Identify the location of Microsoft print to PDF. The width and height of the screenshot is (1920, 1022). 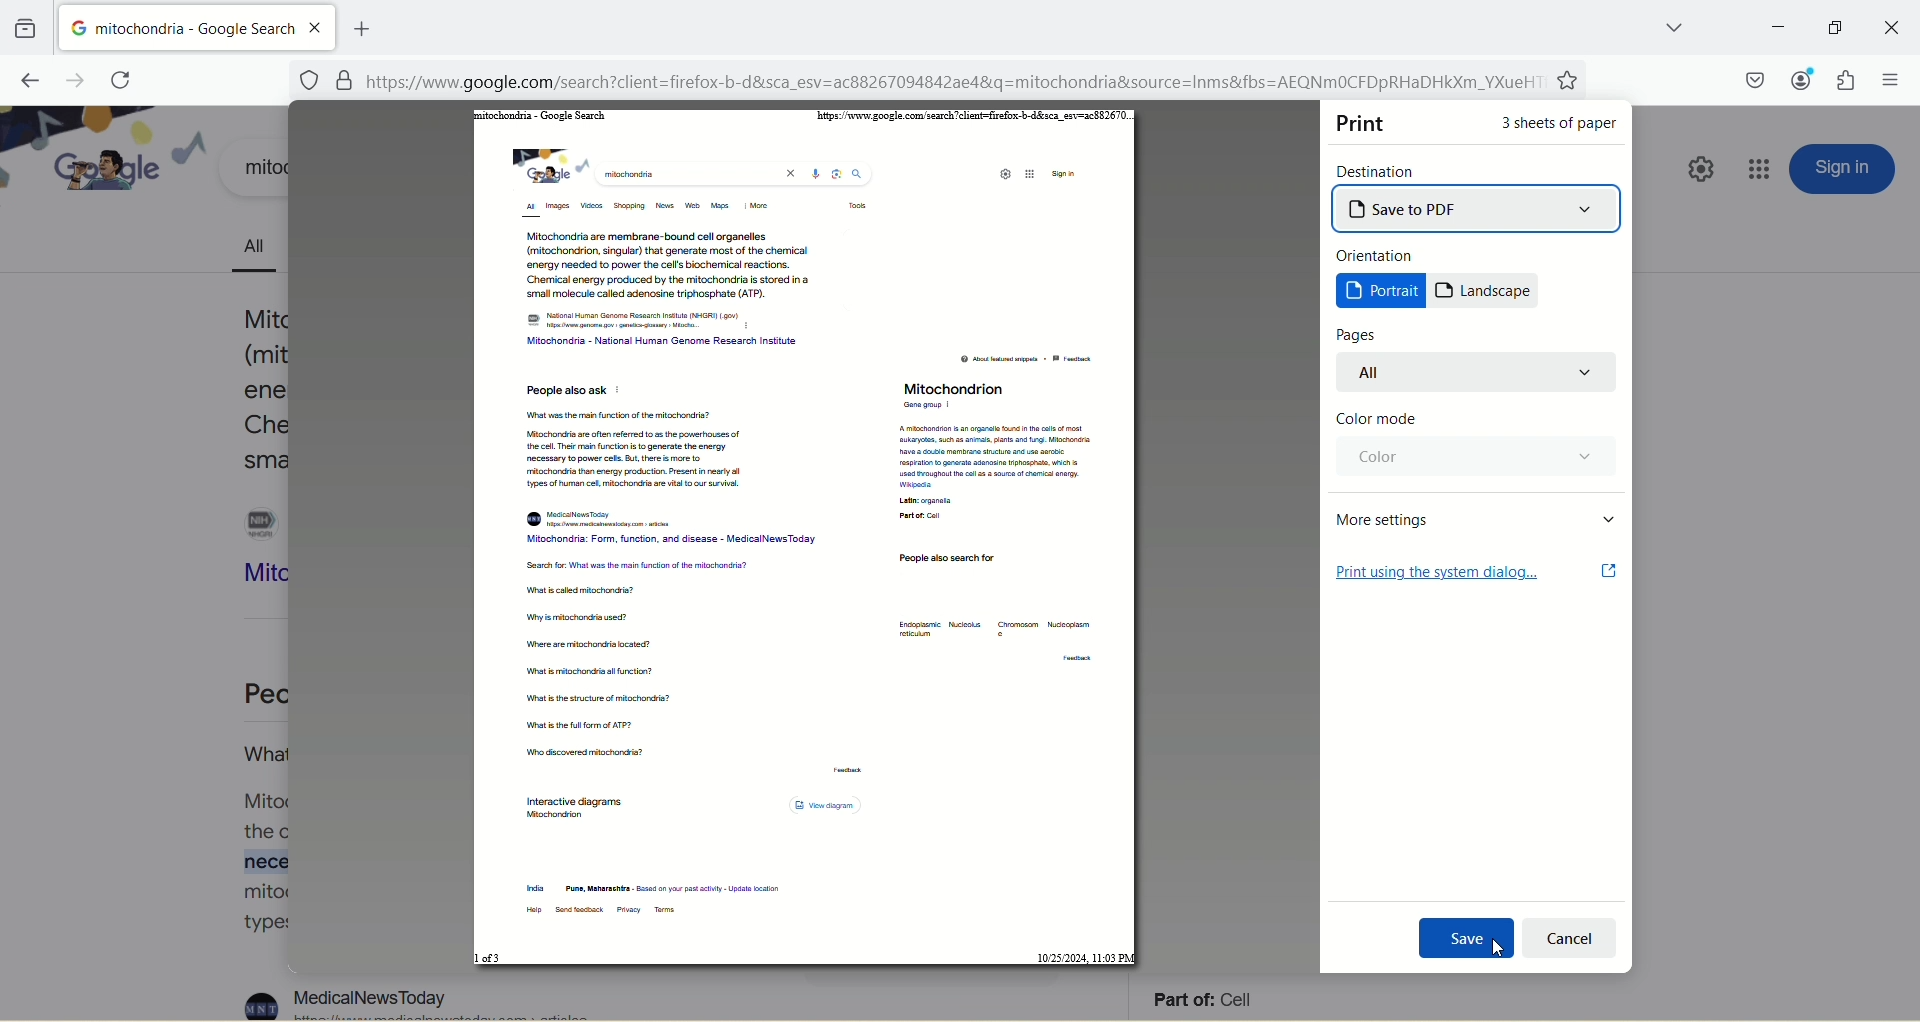
(1478, 208).